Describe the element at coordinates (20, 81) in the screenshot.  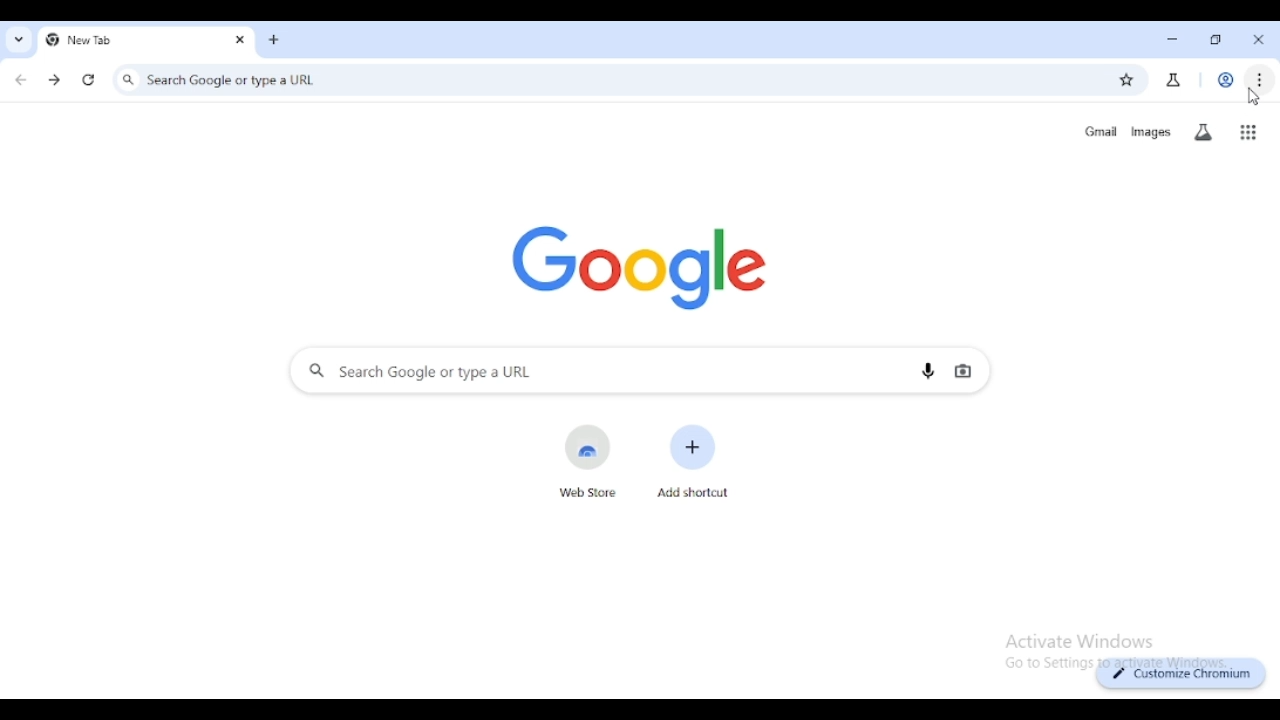
I see `click to go back` at that location.